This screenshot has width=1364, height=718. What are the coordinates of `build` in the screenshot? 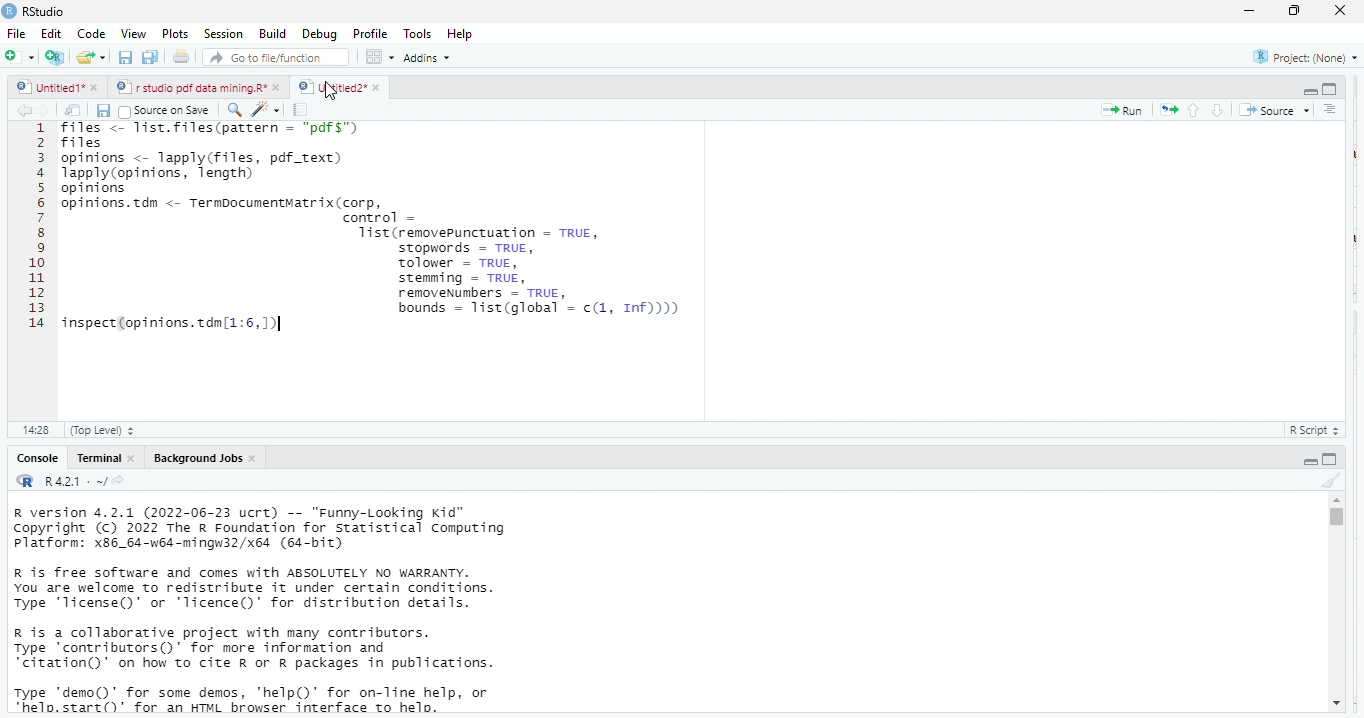 It's located at (273, 33).